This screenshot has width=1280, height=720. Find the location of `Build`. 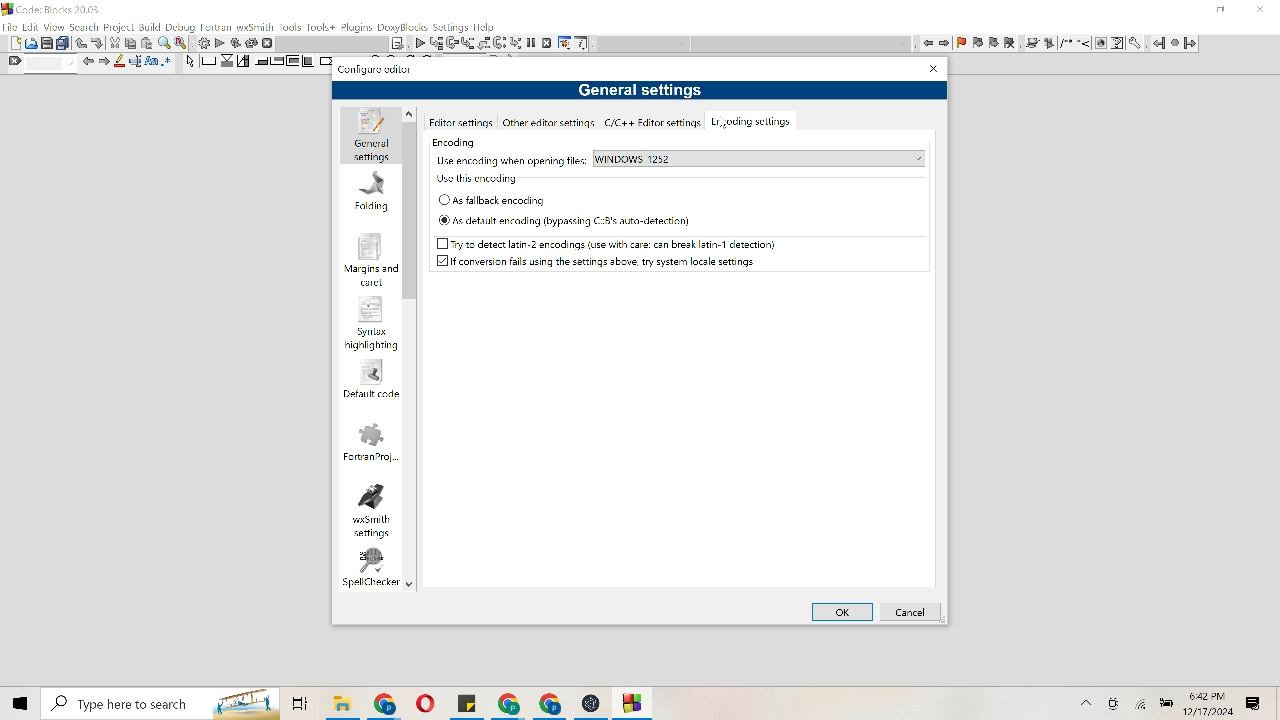

Build is located at coordinates (150, 27).